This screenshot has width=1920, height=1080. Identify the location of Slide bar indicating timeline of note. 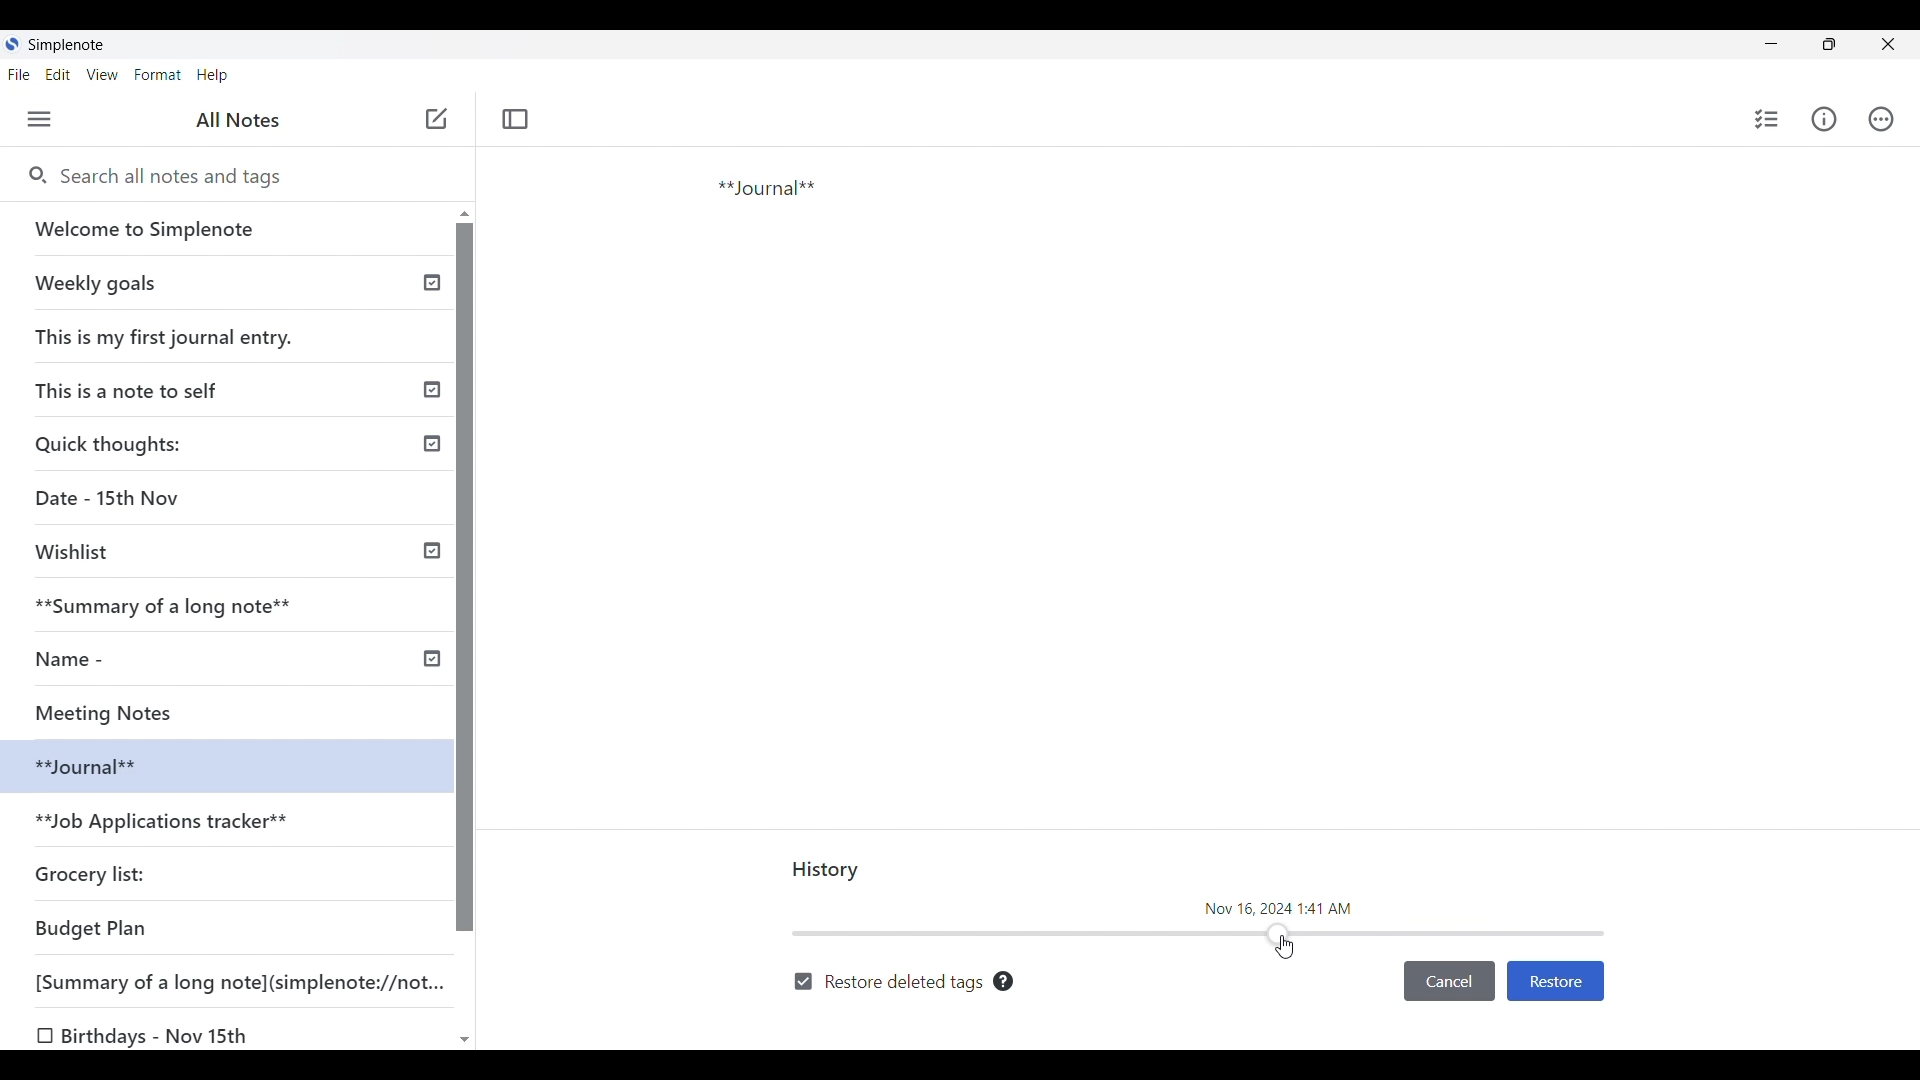
(1200, 933).